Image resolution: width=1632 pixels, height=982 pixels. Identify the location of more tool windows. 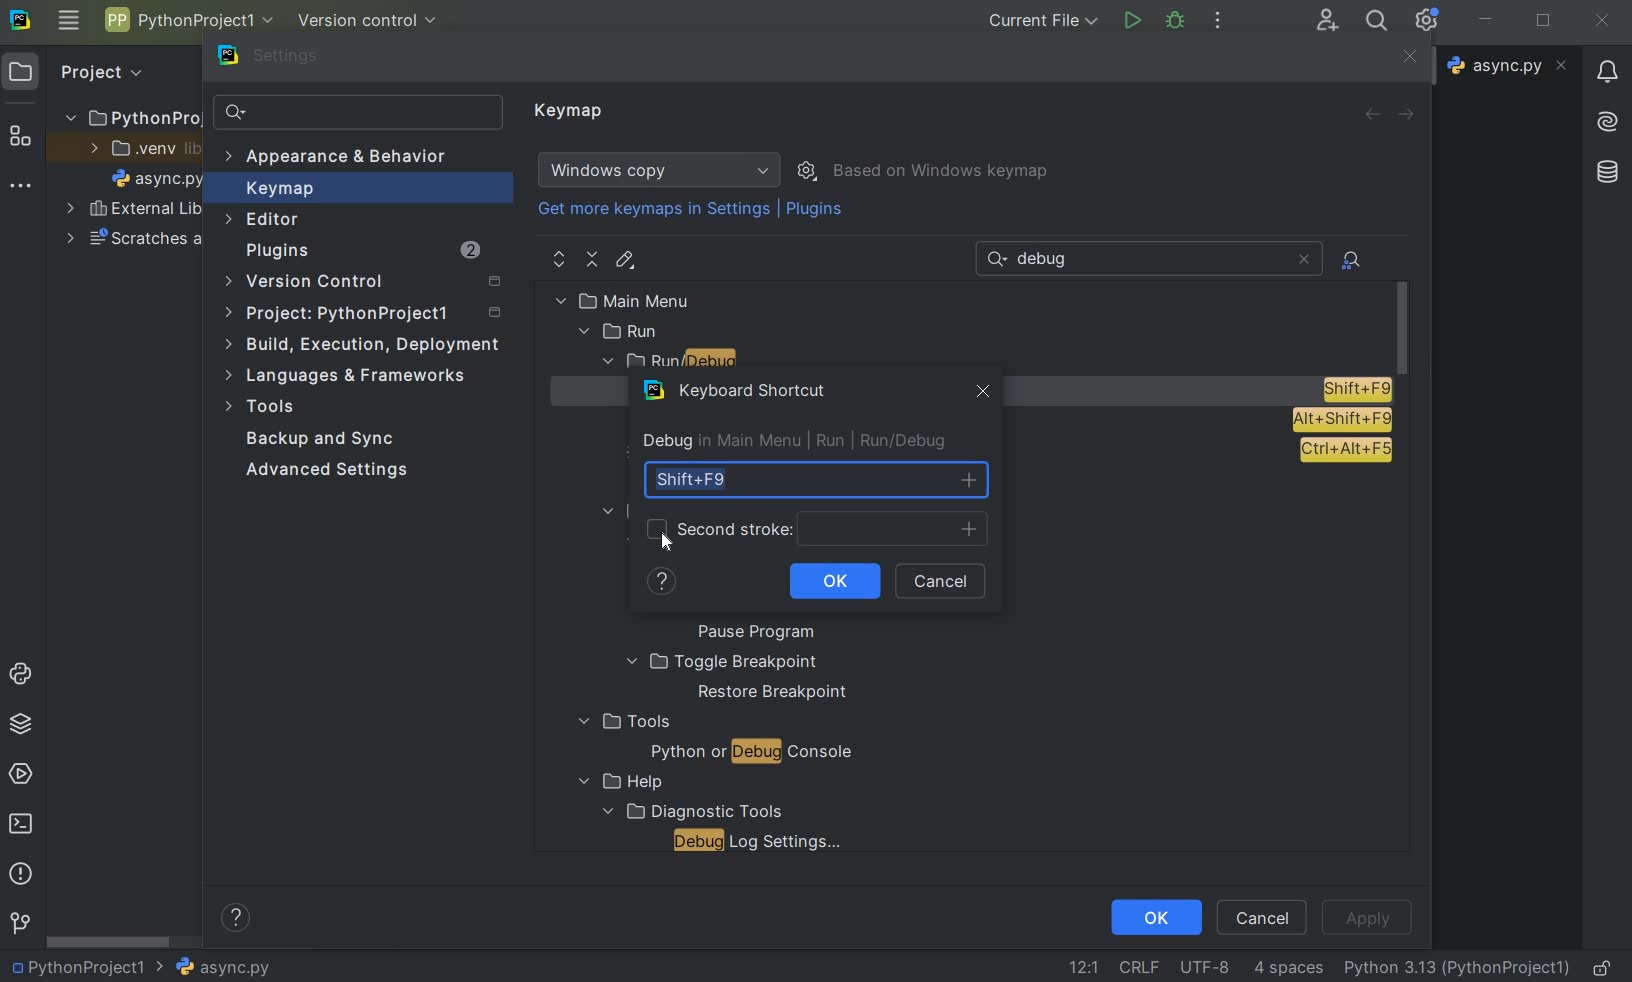
(18, 186).